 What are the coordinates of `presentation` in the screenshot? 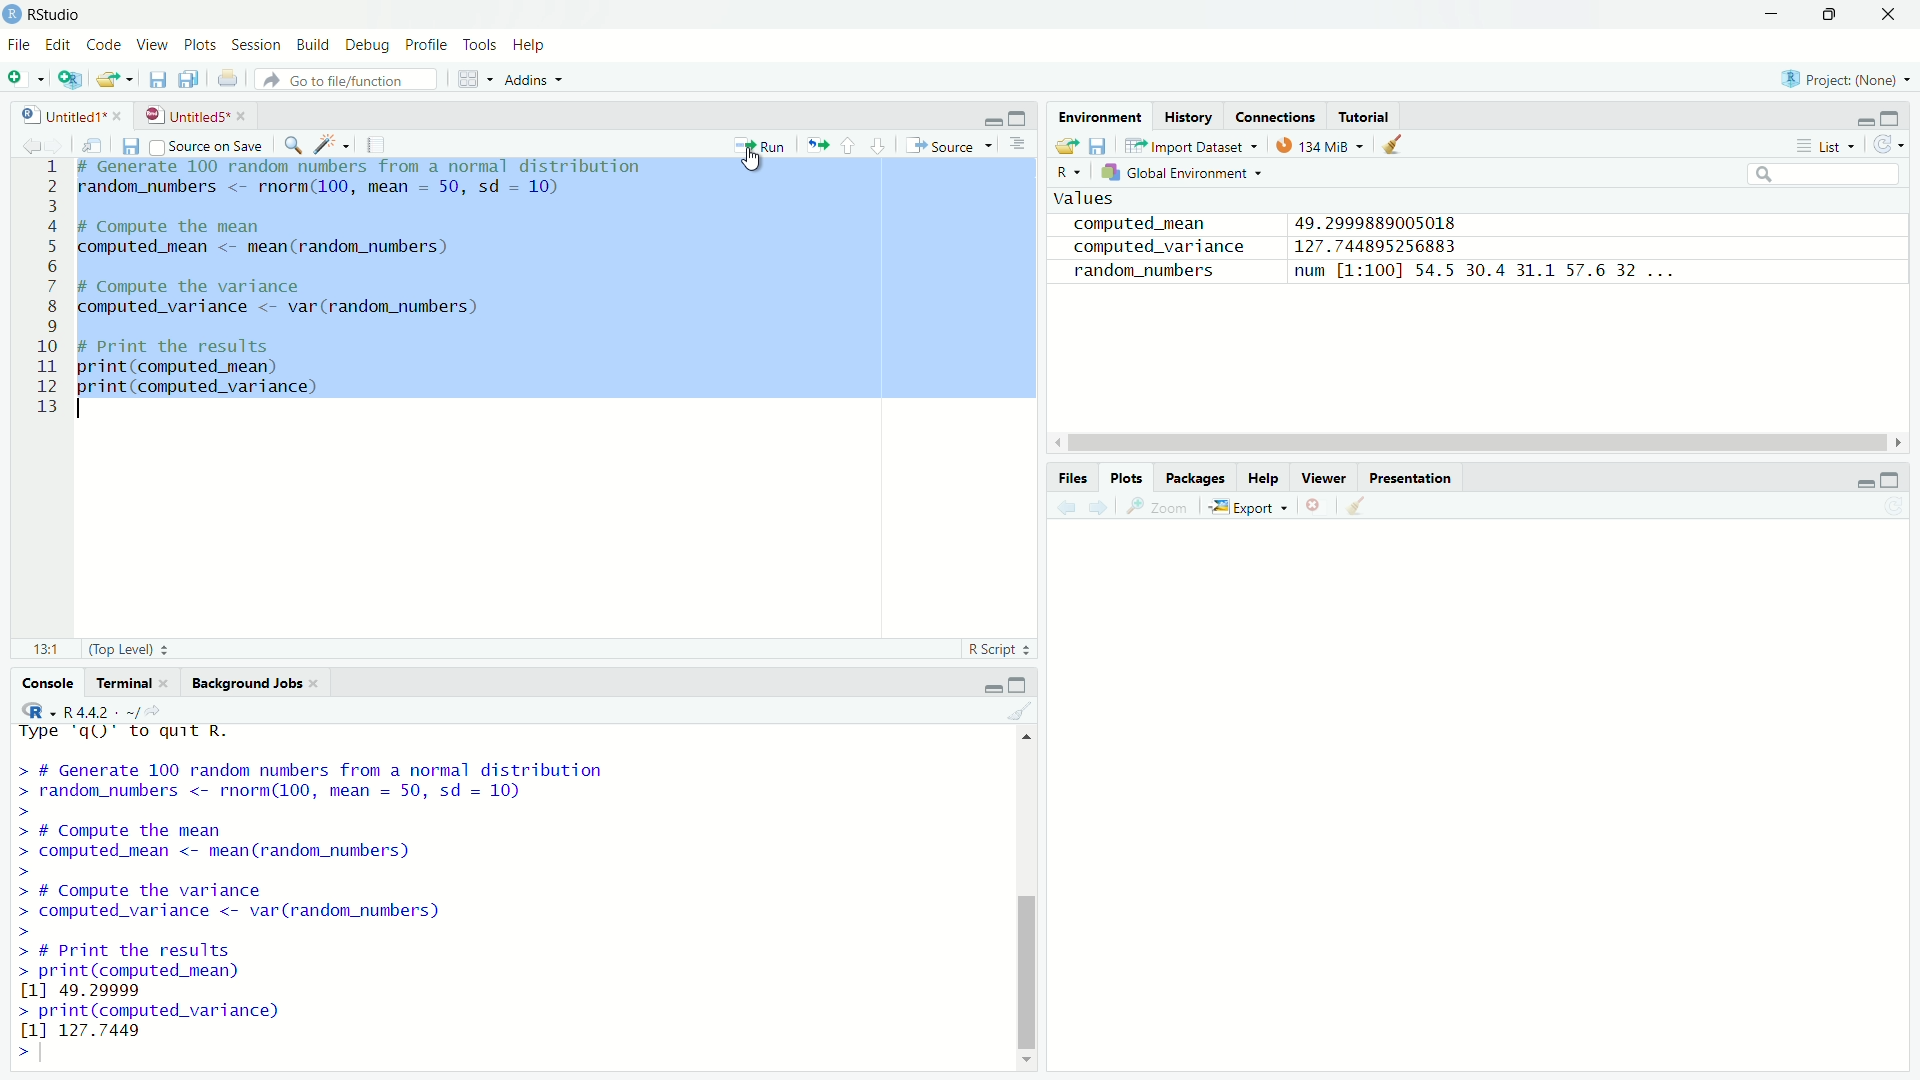 It's located at (1415, 476).